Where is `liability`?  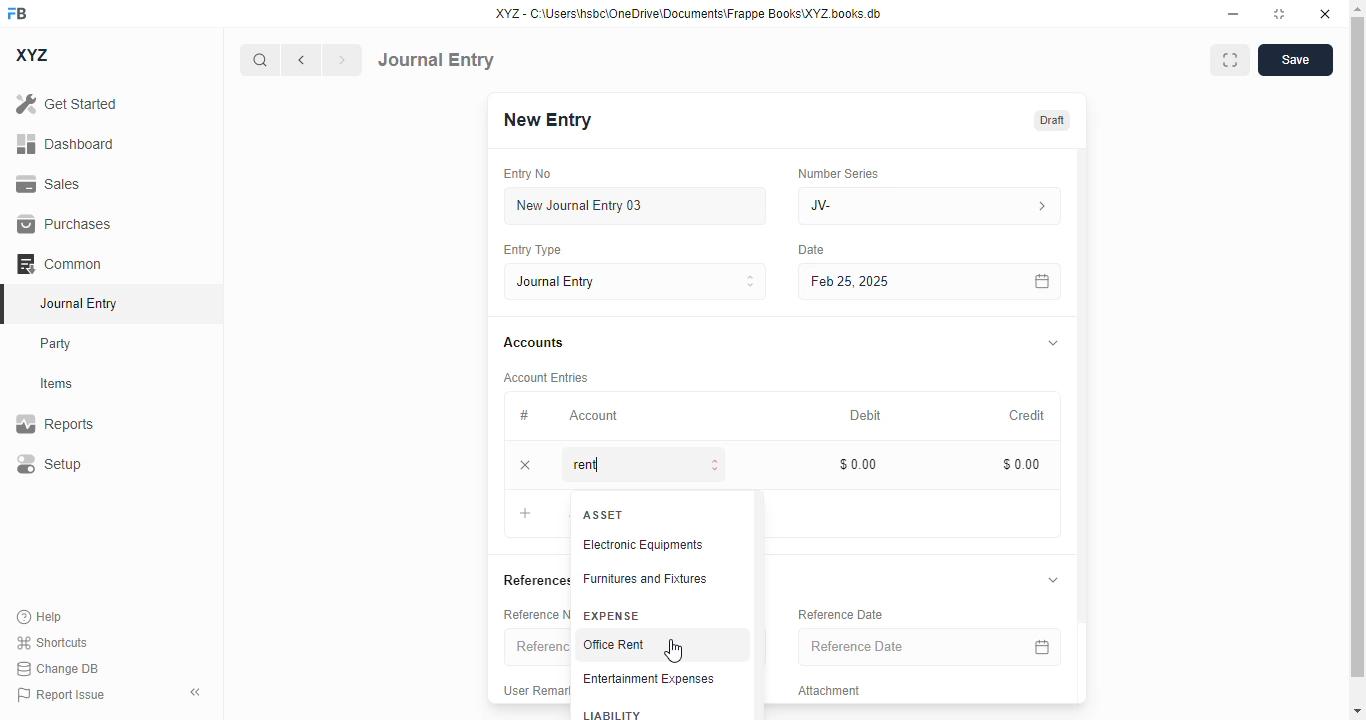
liability is located at coordinates (612, 714).